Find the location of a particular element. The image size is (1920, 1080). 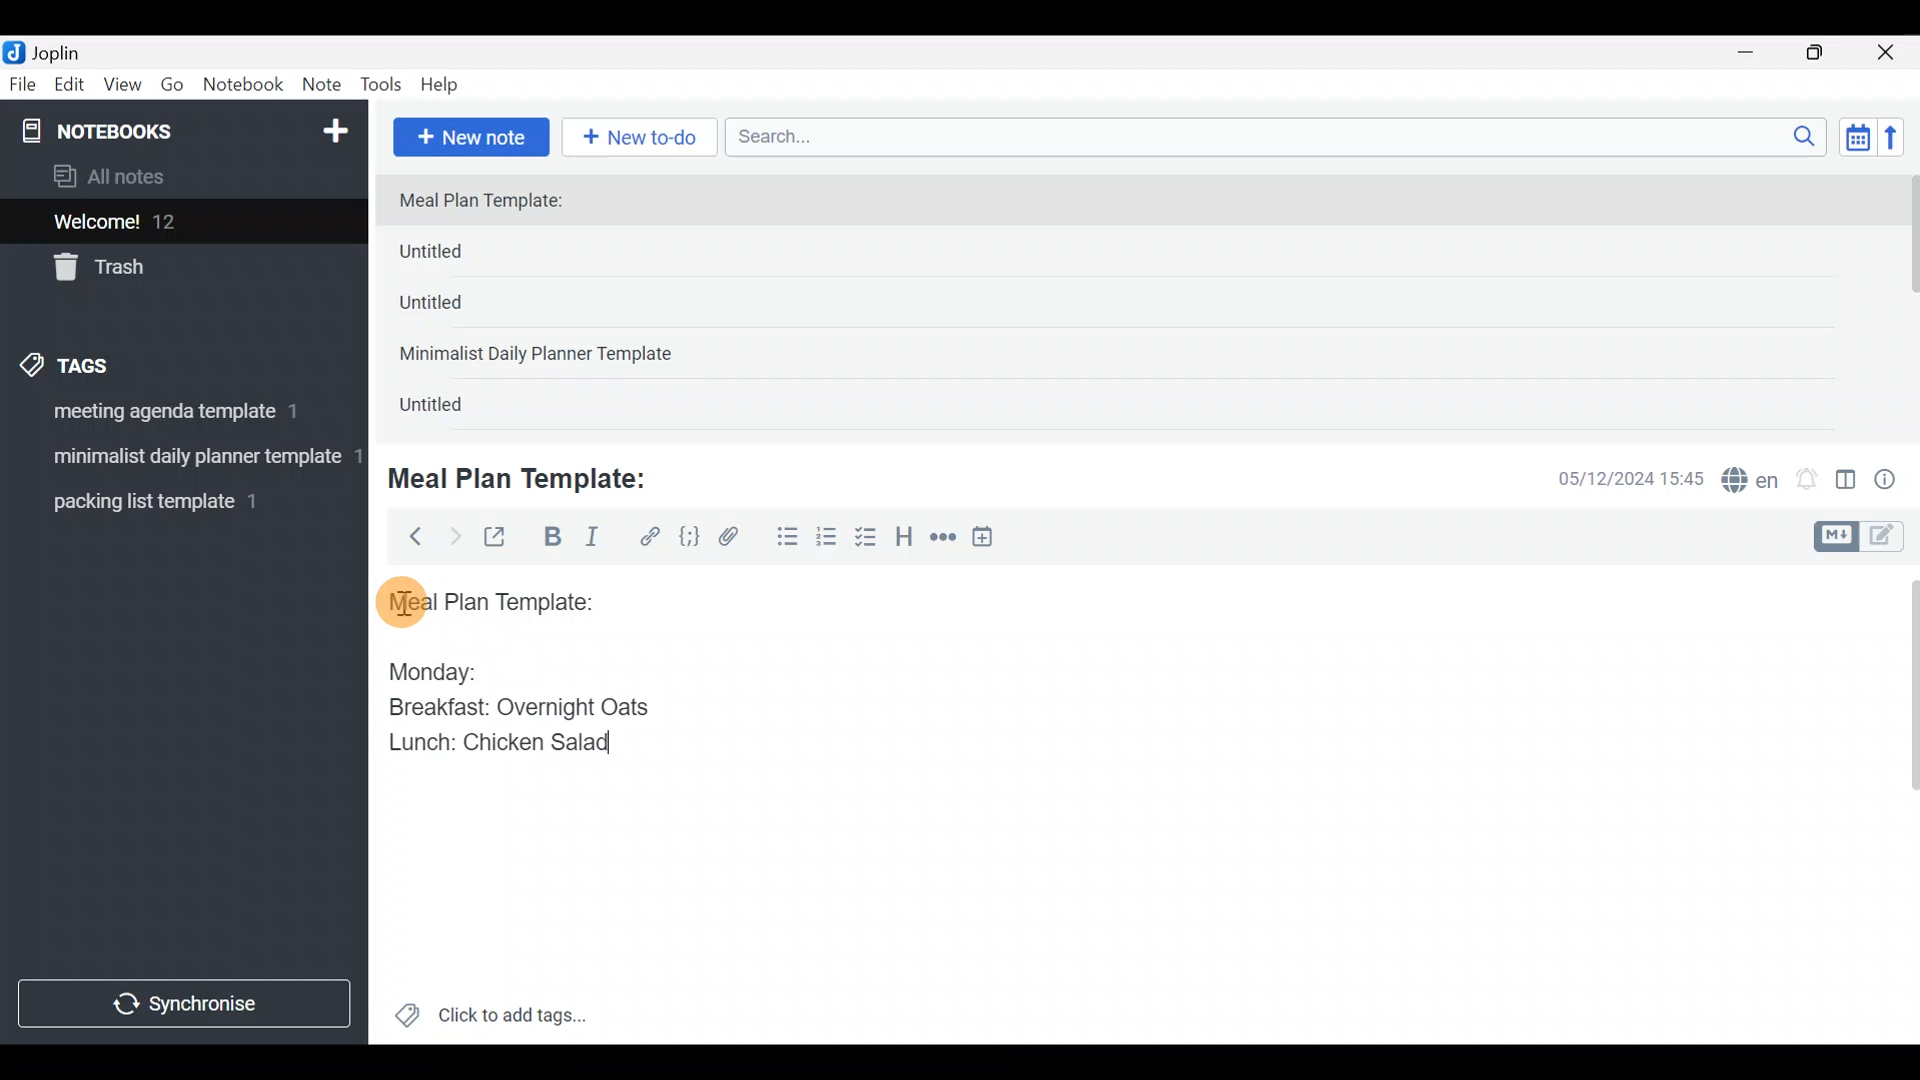

Click to add tags is located at coordinates (490, 1022).